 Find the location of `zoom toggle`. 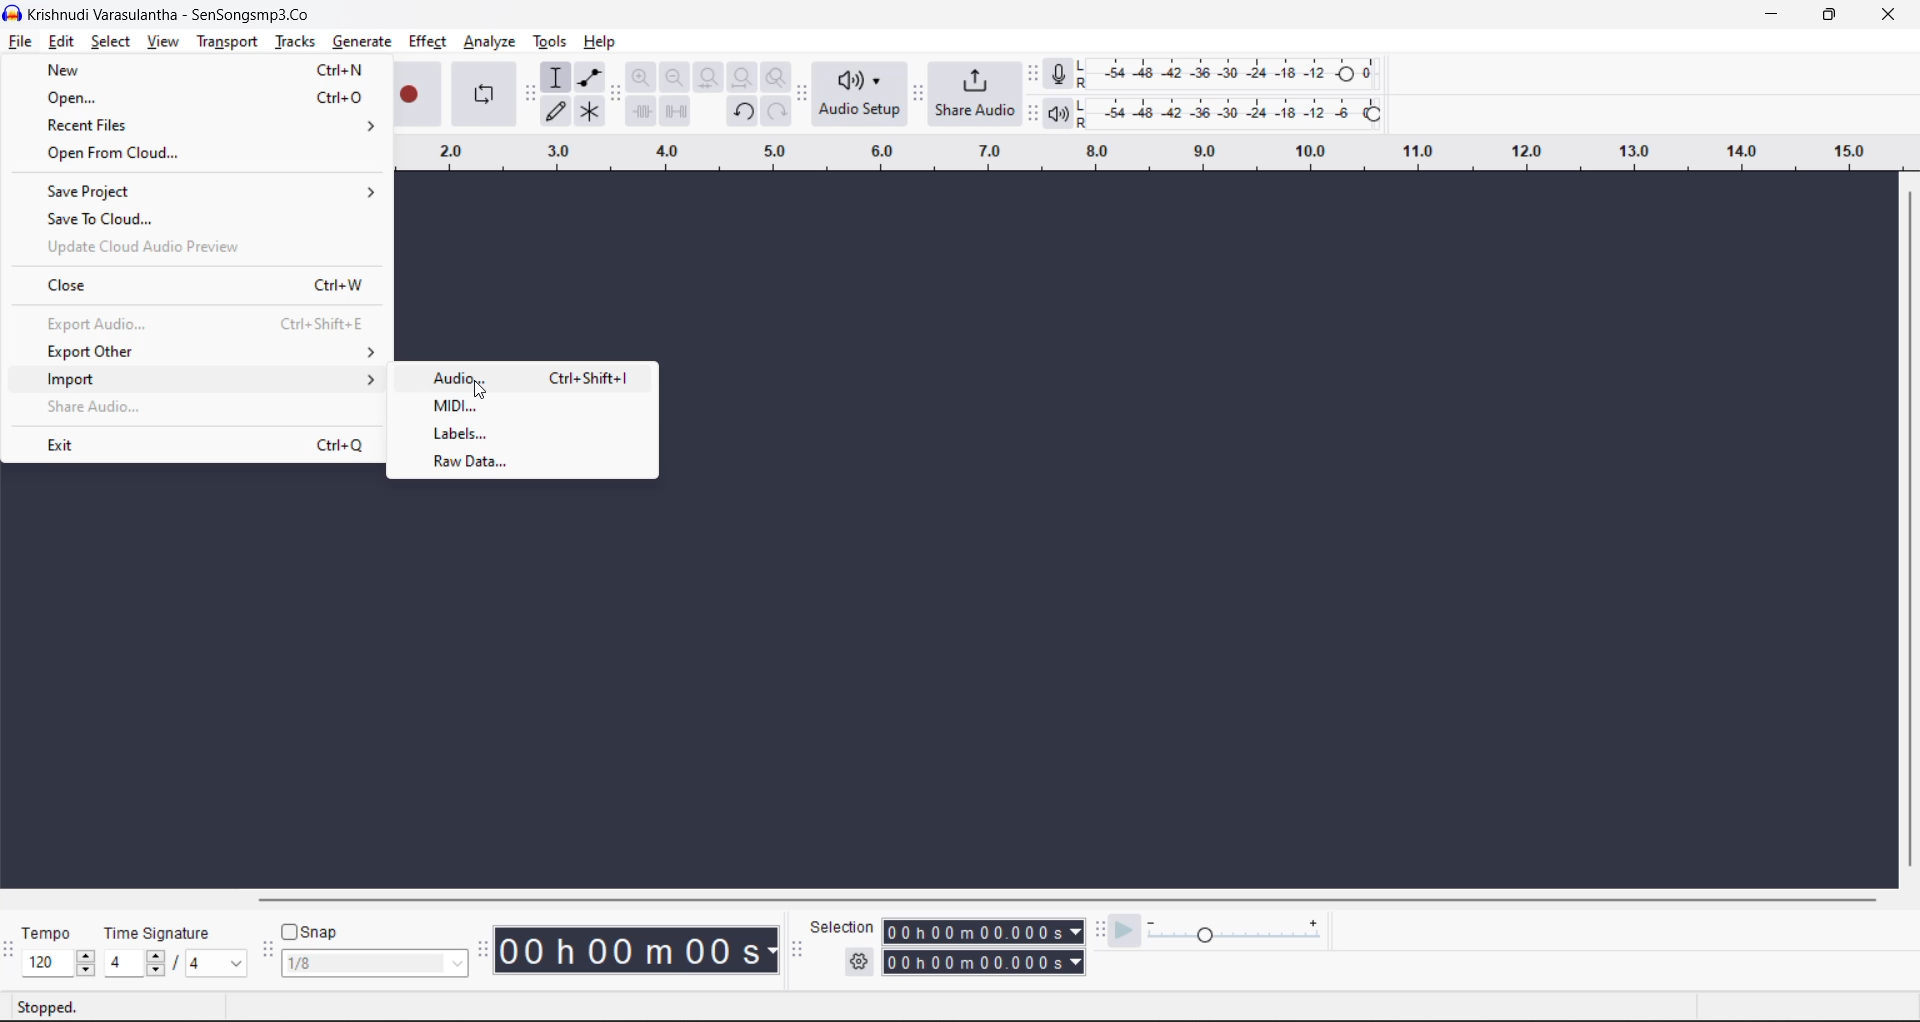

zoom toggle is located at coordinates (780, 78).